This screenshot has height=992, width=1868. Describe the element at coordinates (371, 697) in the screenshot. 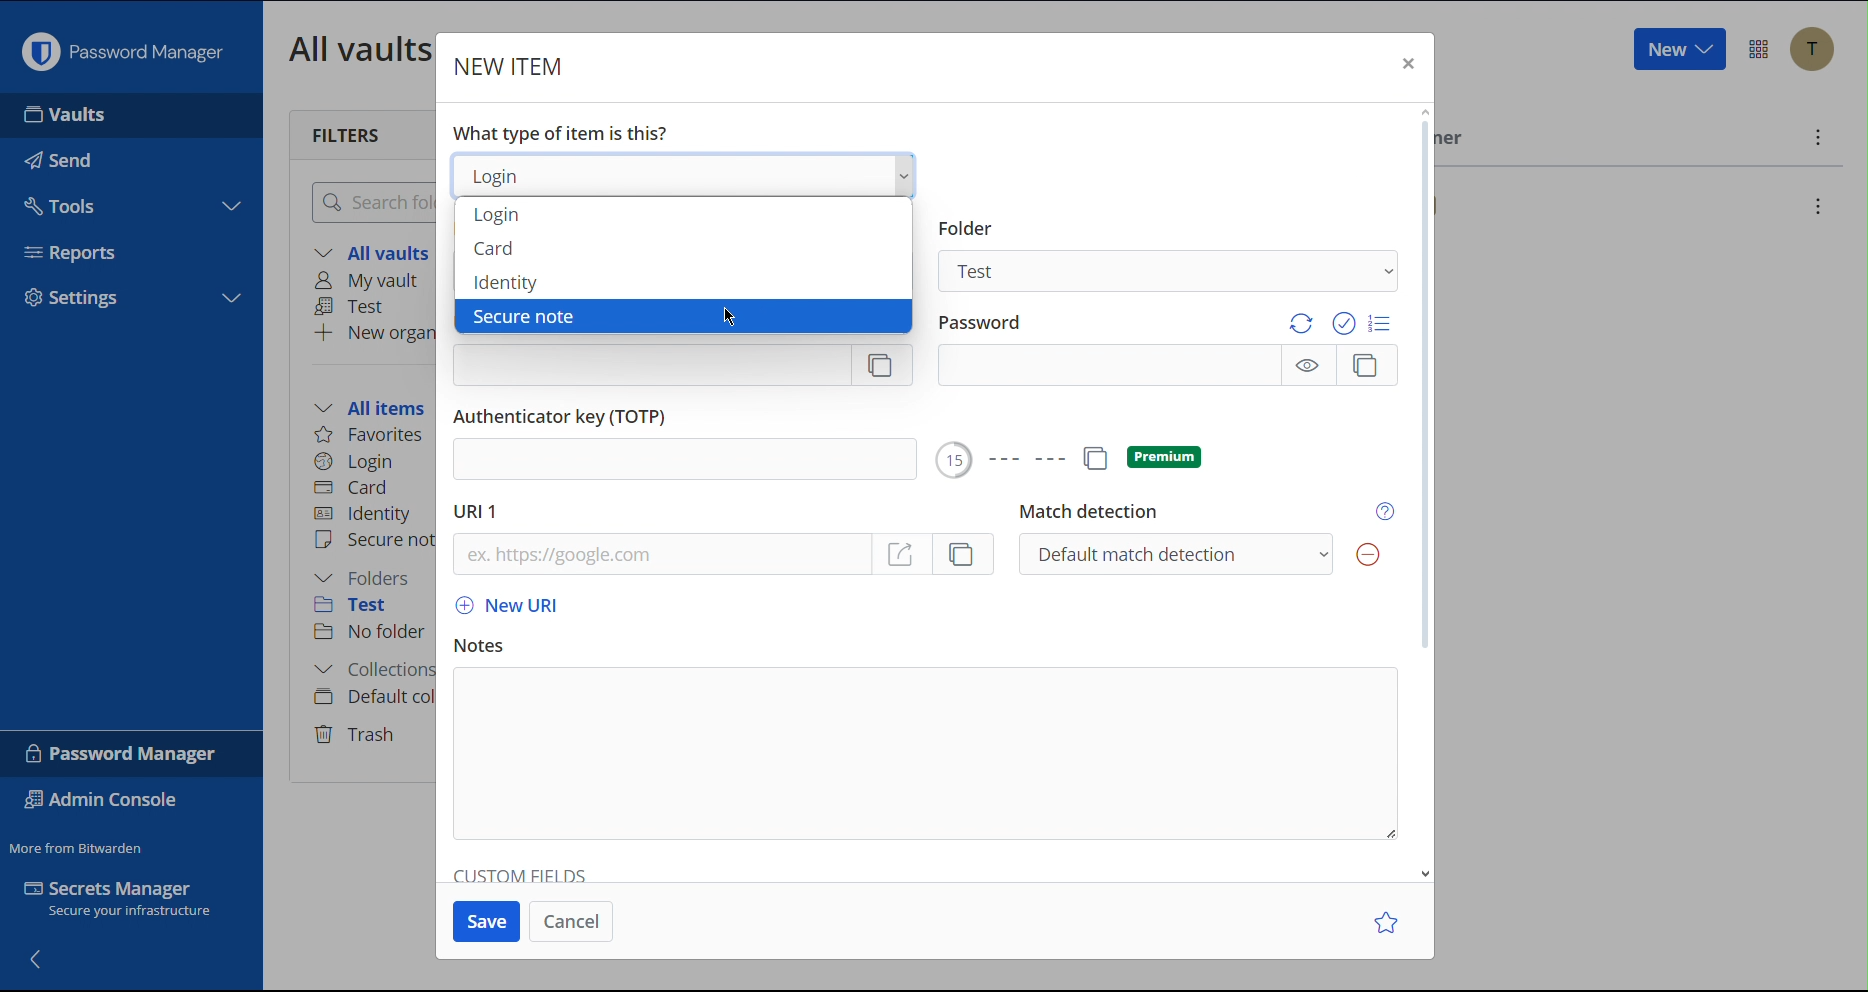

I see `Default collection` at that location.